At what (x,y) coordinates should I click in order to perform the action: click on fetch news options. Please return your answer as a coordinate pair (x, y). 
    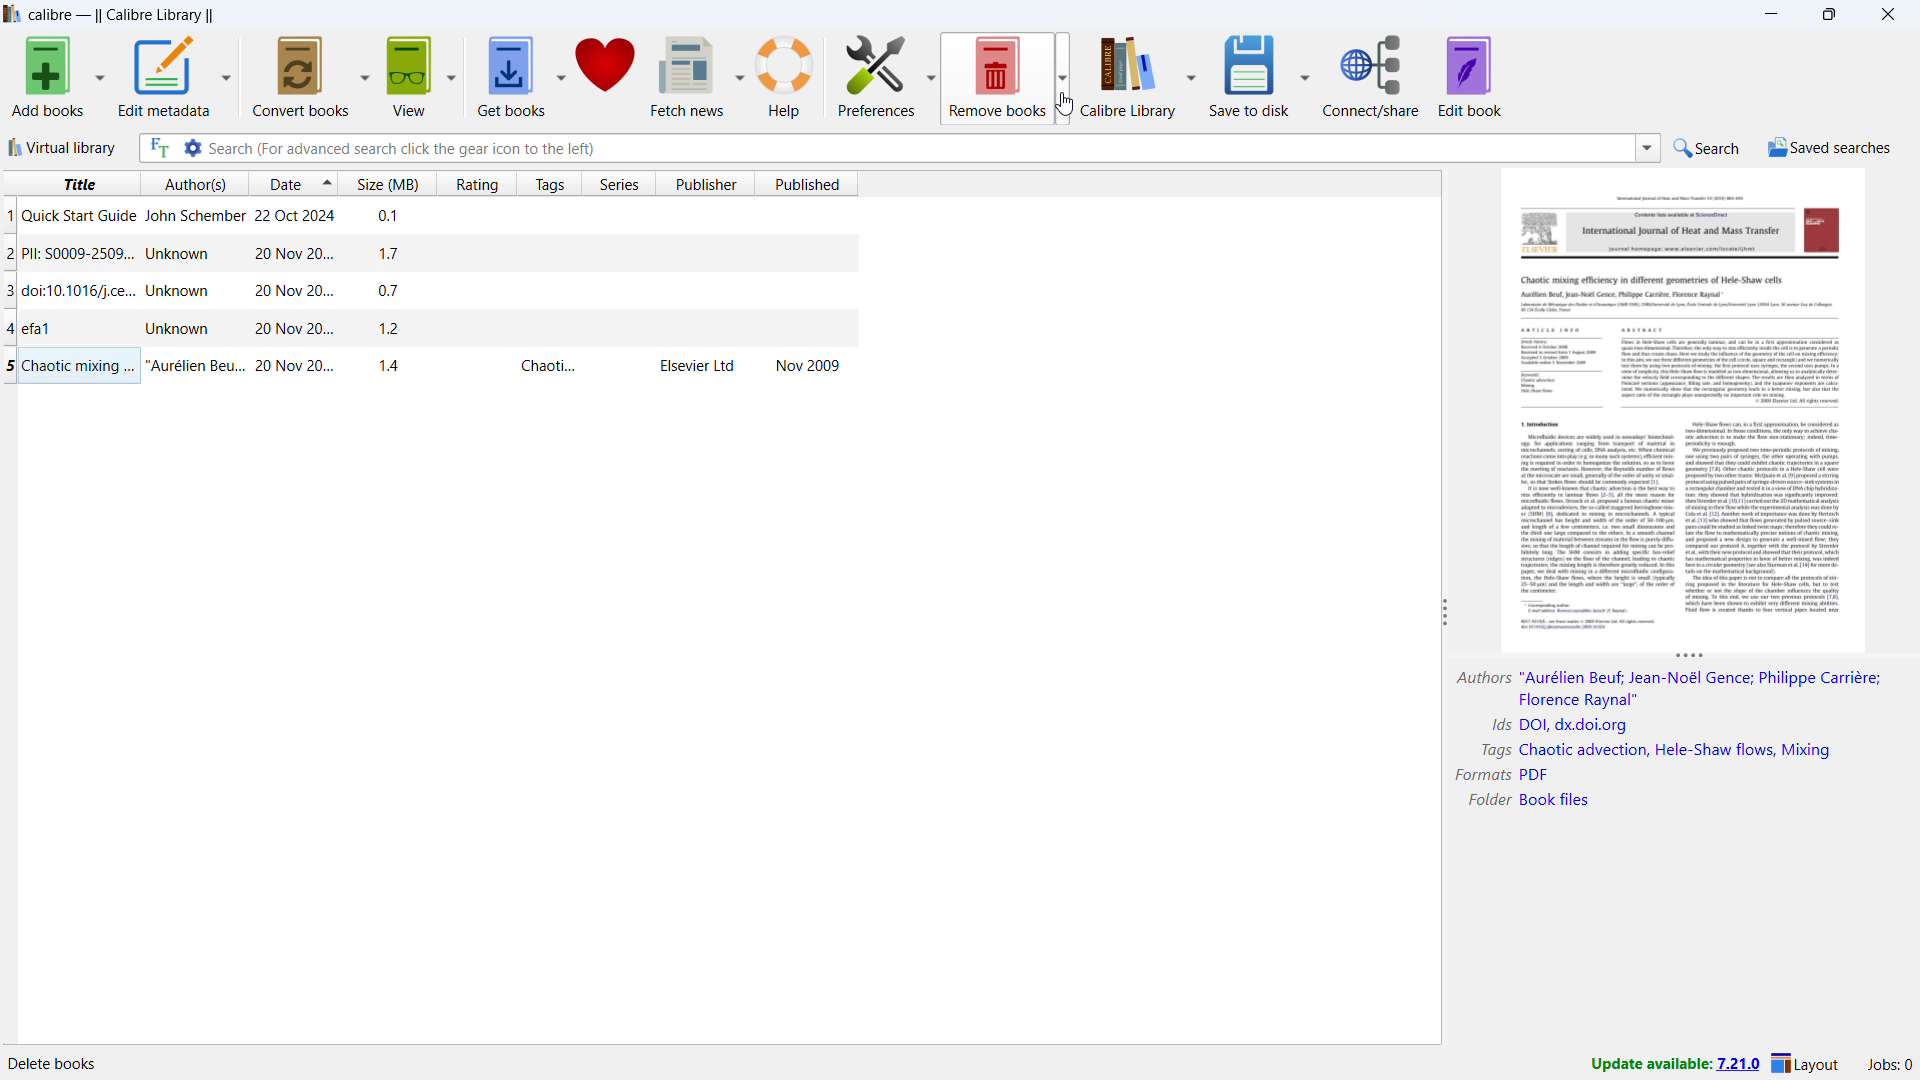
    Looking at the image, I should click on (739, 77).